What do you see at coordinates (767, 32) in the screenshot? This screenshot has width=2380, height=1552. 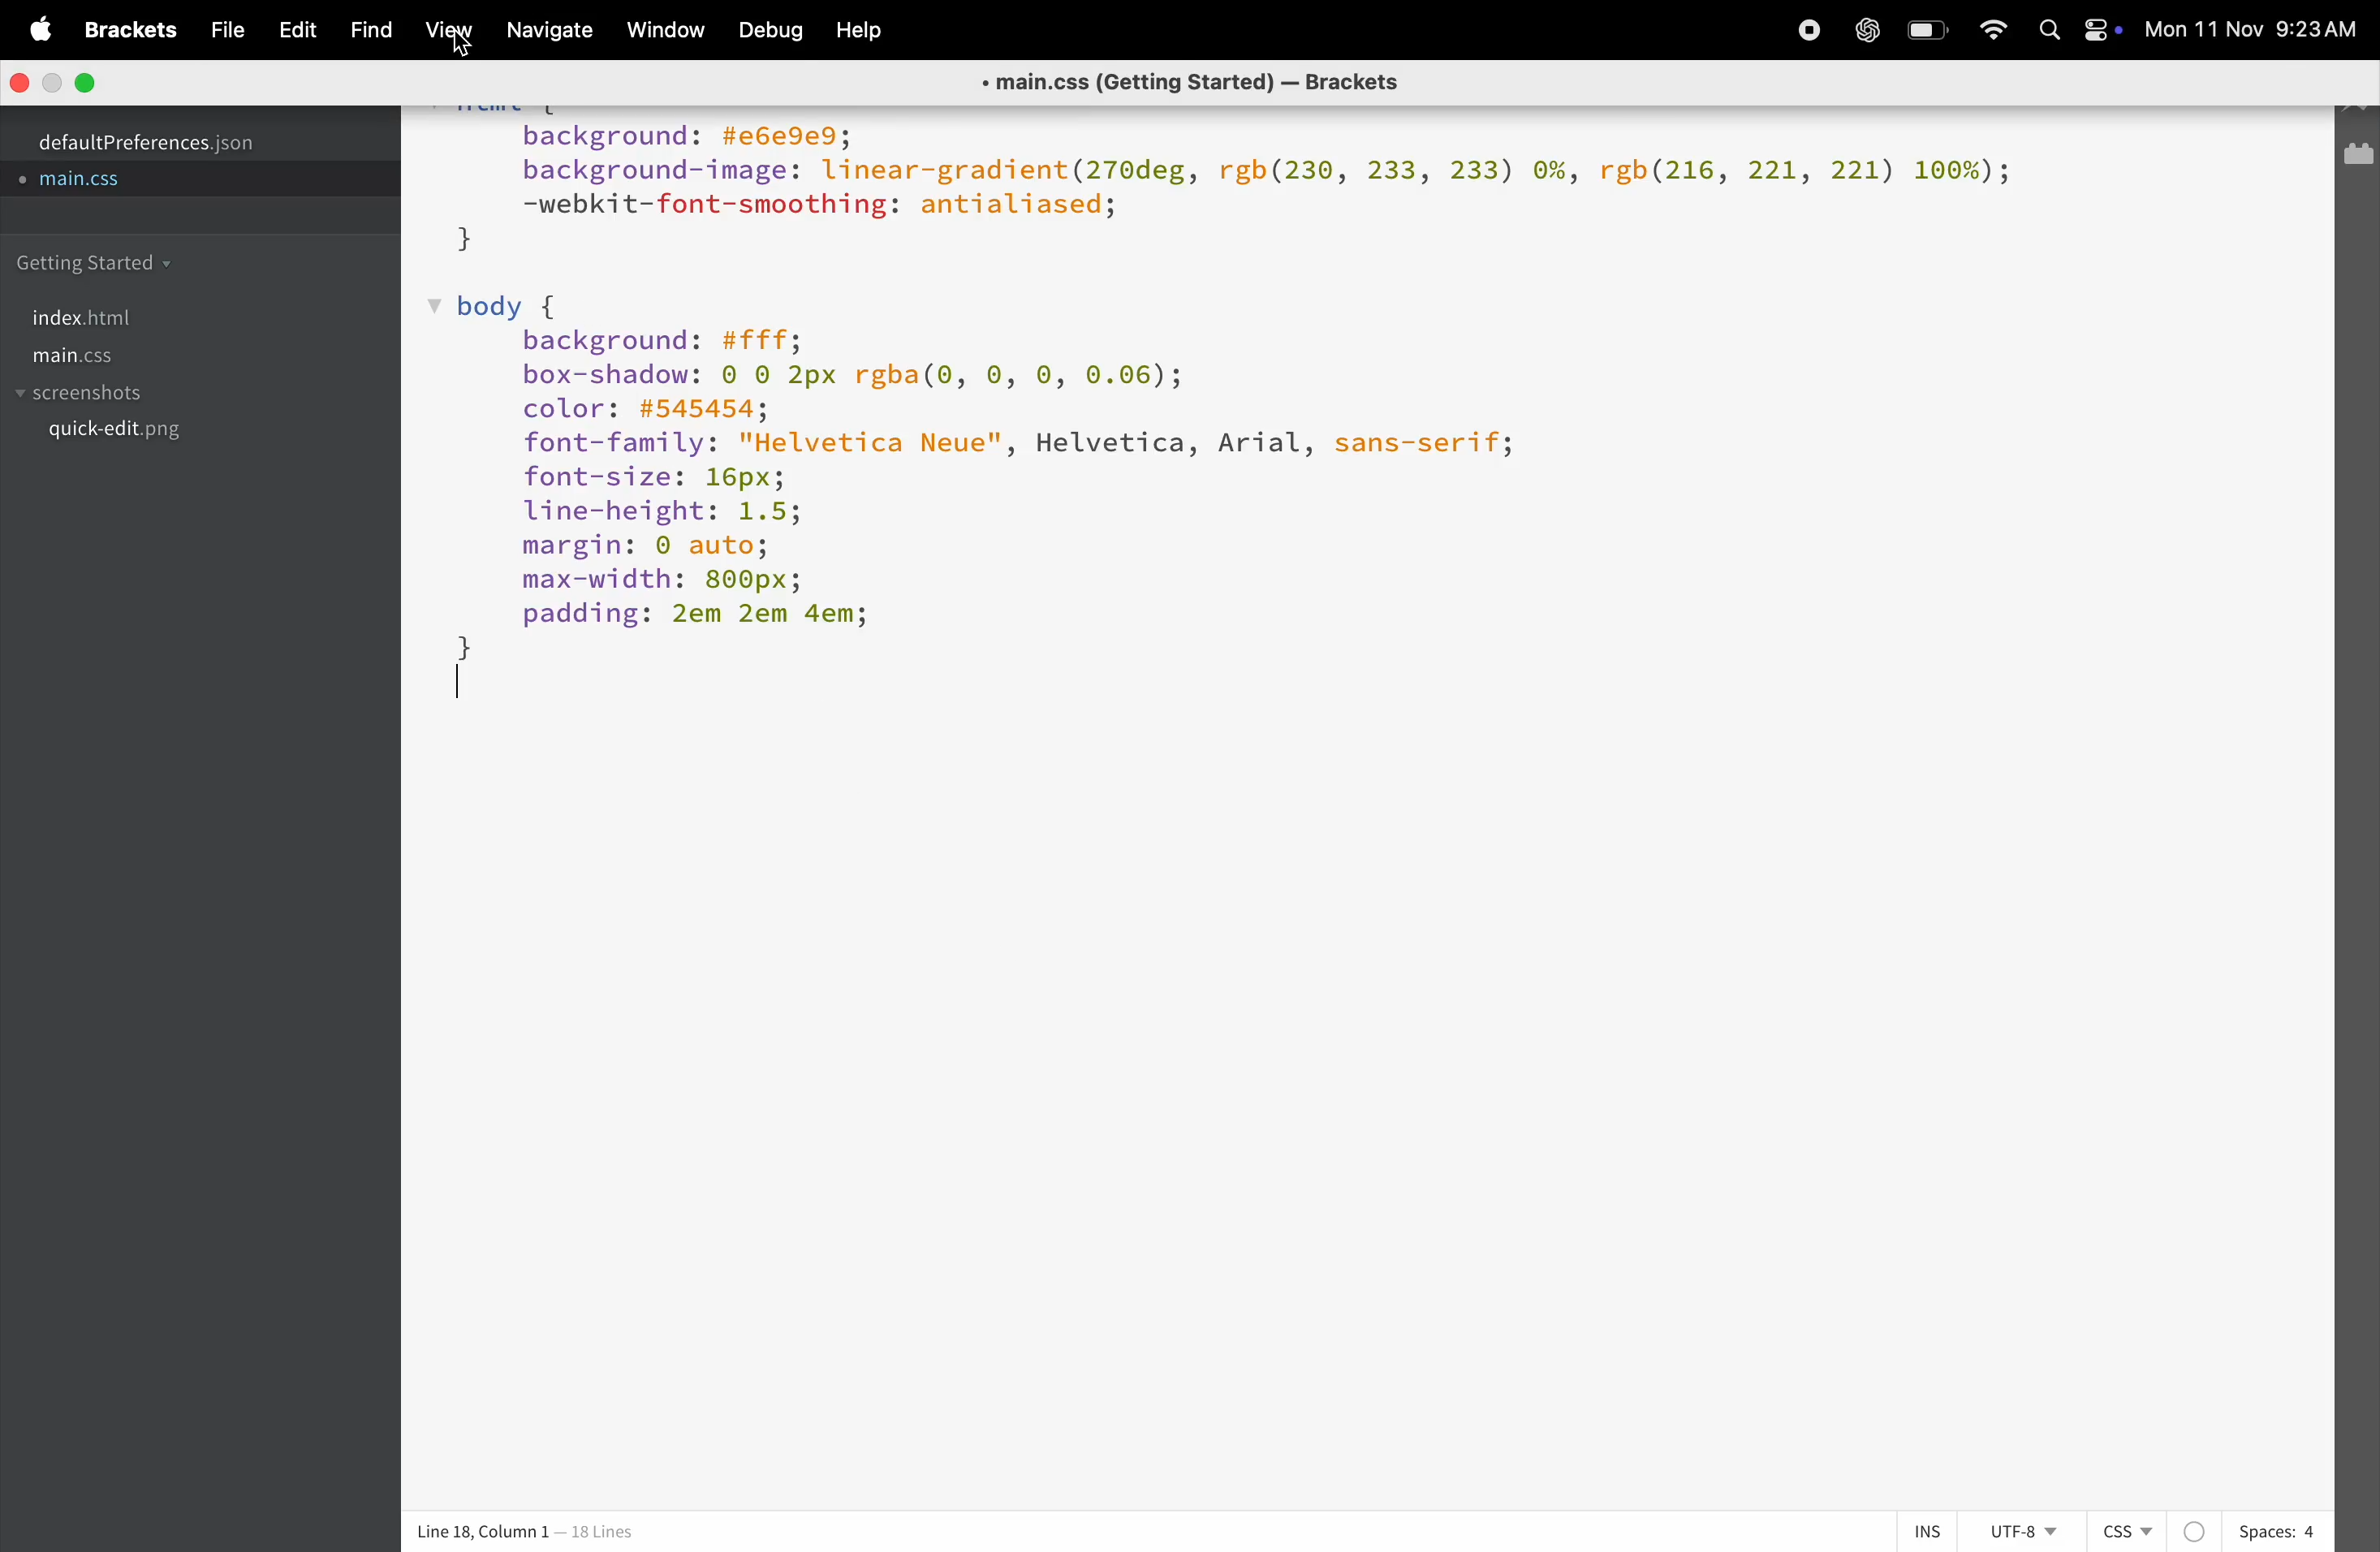 I see `debug` at bounding box center [767, 32].